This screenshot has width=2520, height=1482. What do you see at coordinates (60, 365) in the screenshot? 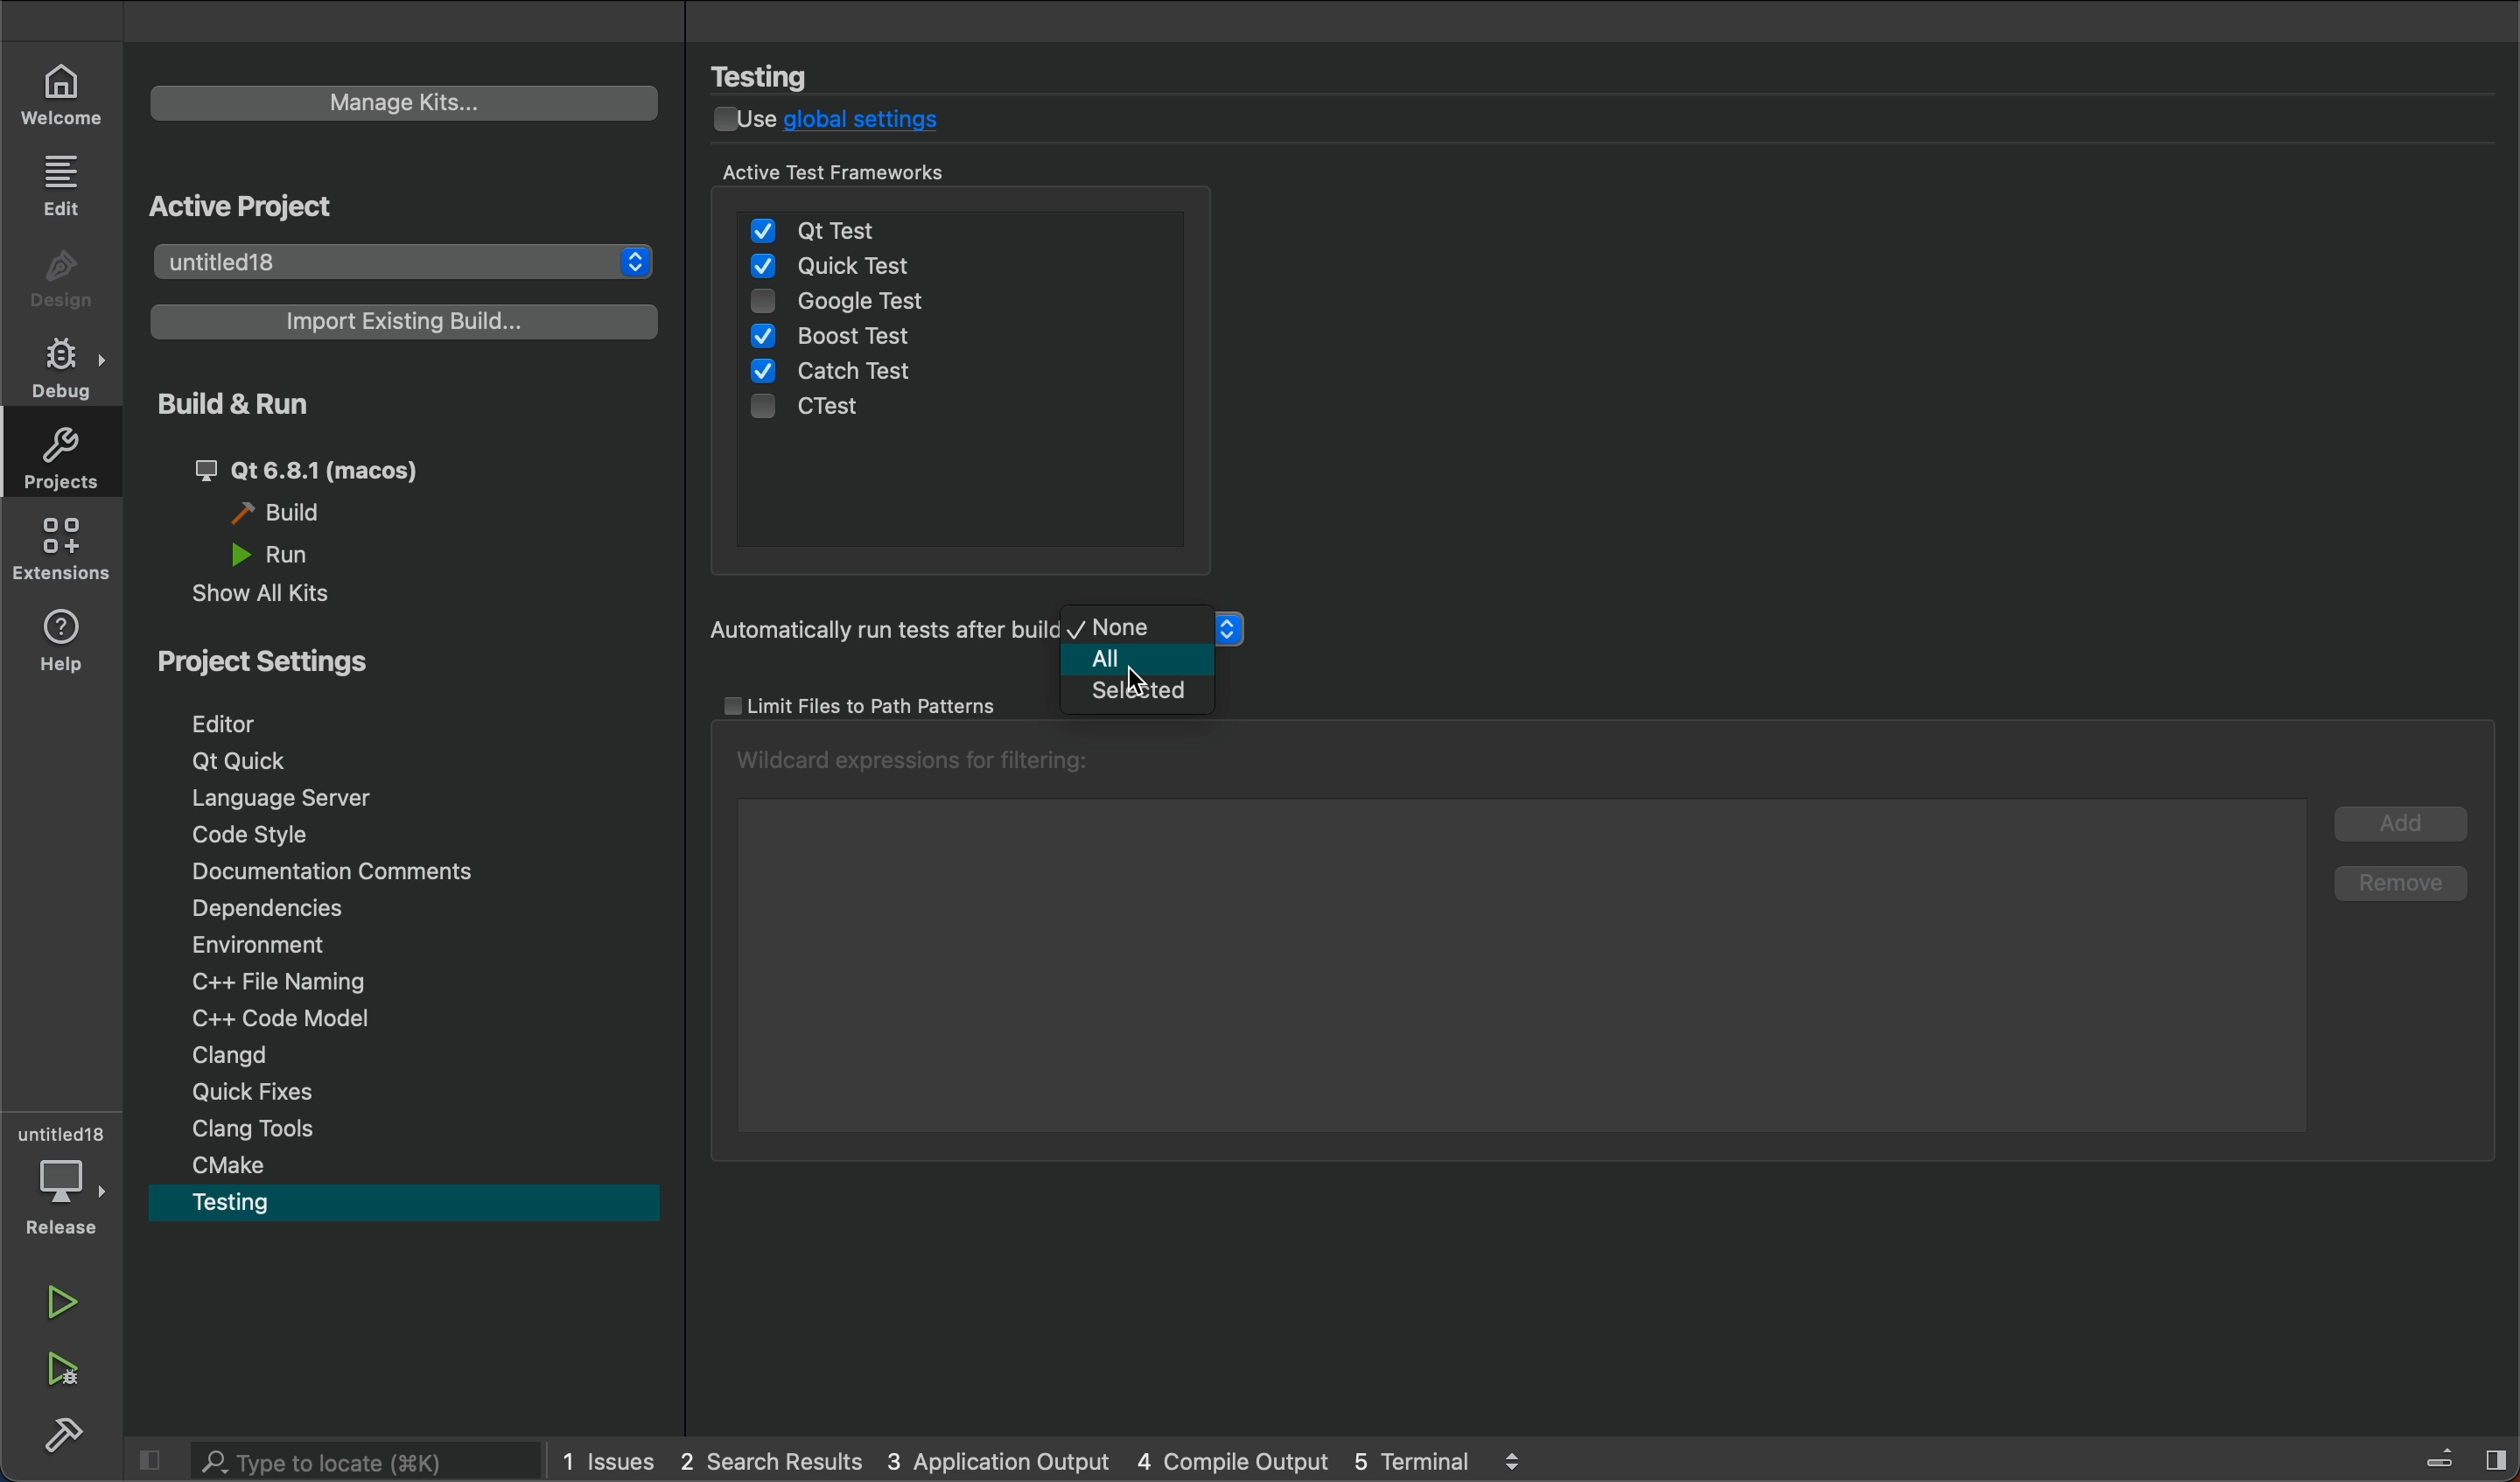
I see `debug` at bounding box center [60, 365].